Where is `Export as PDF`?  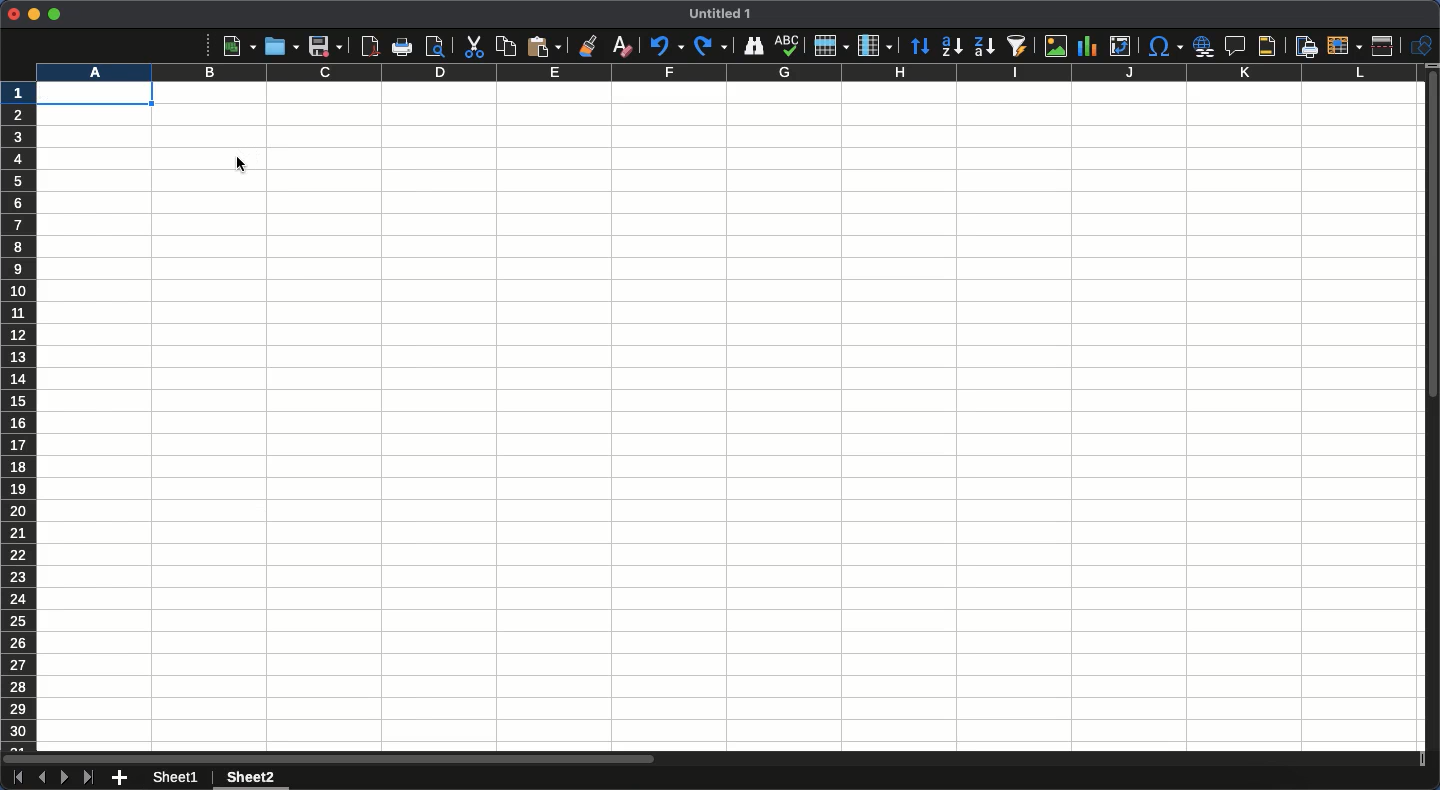 Export as PDF is located at coordinates (369, 46).